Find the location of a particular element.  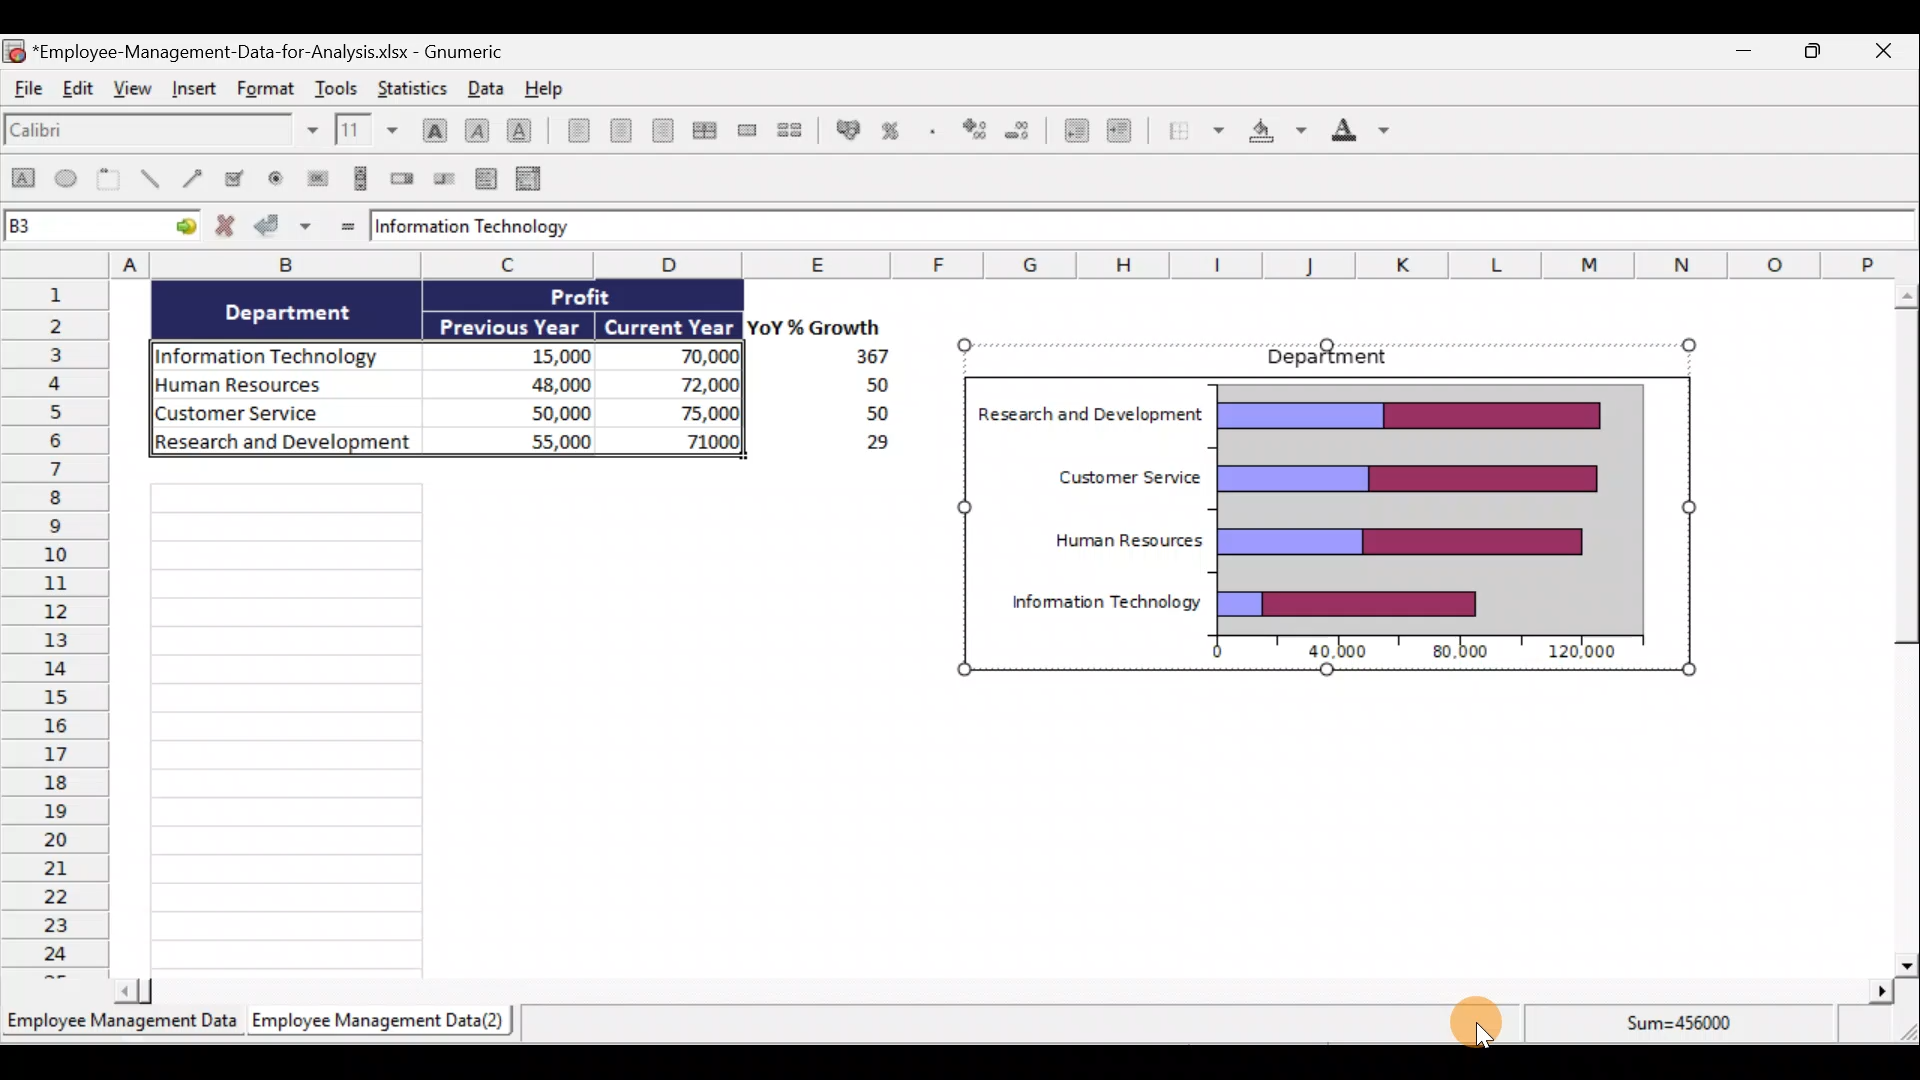

Format the selection as accounting is located at coordinates (844, 129).